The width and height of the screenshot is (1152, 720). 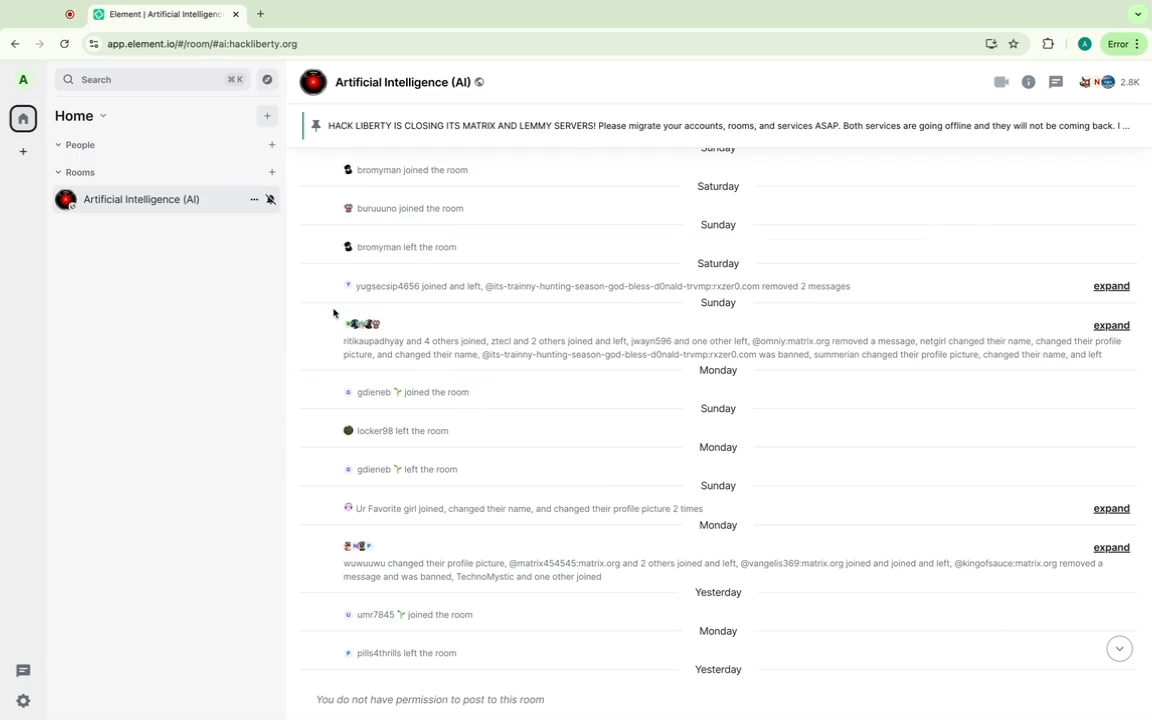 I want to click on More, so click(x=1124, y=43).